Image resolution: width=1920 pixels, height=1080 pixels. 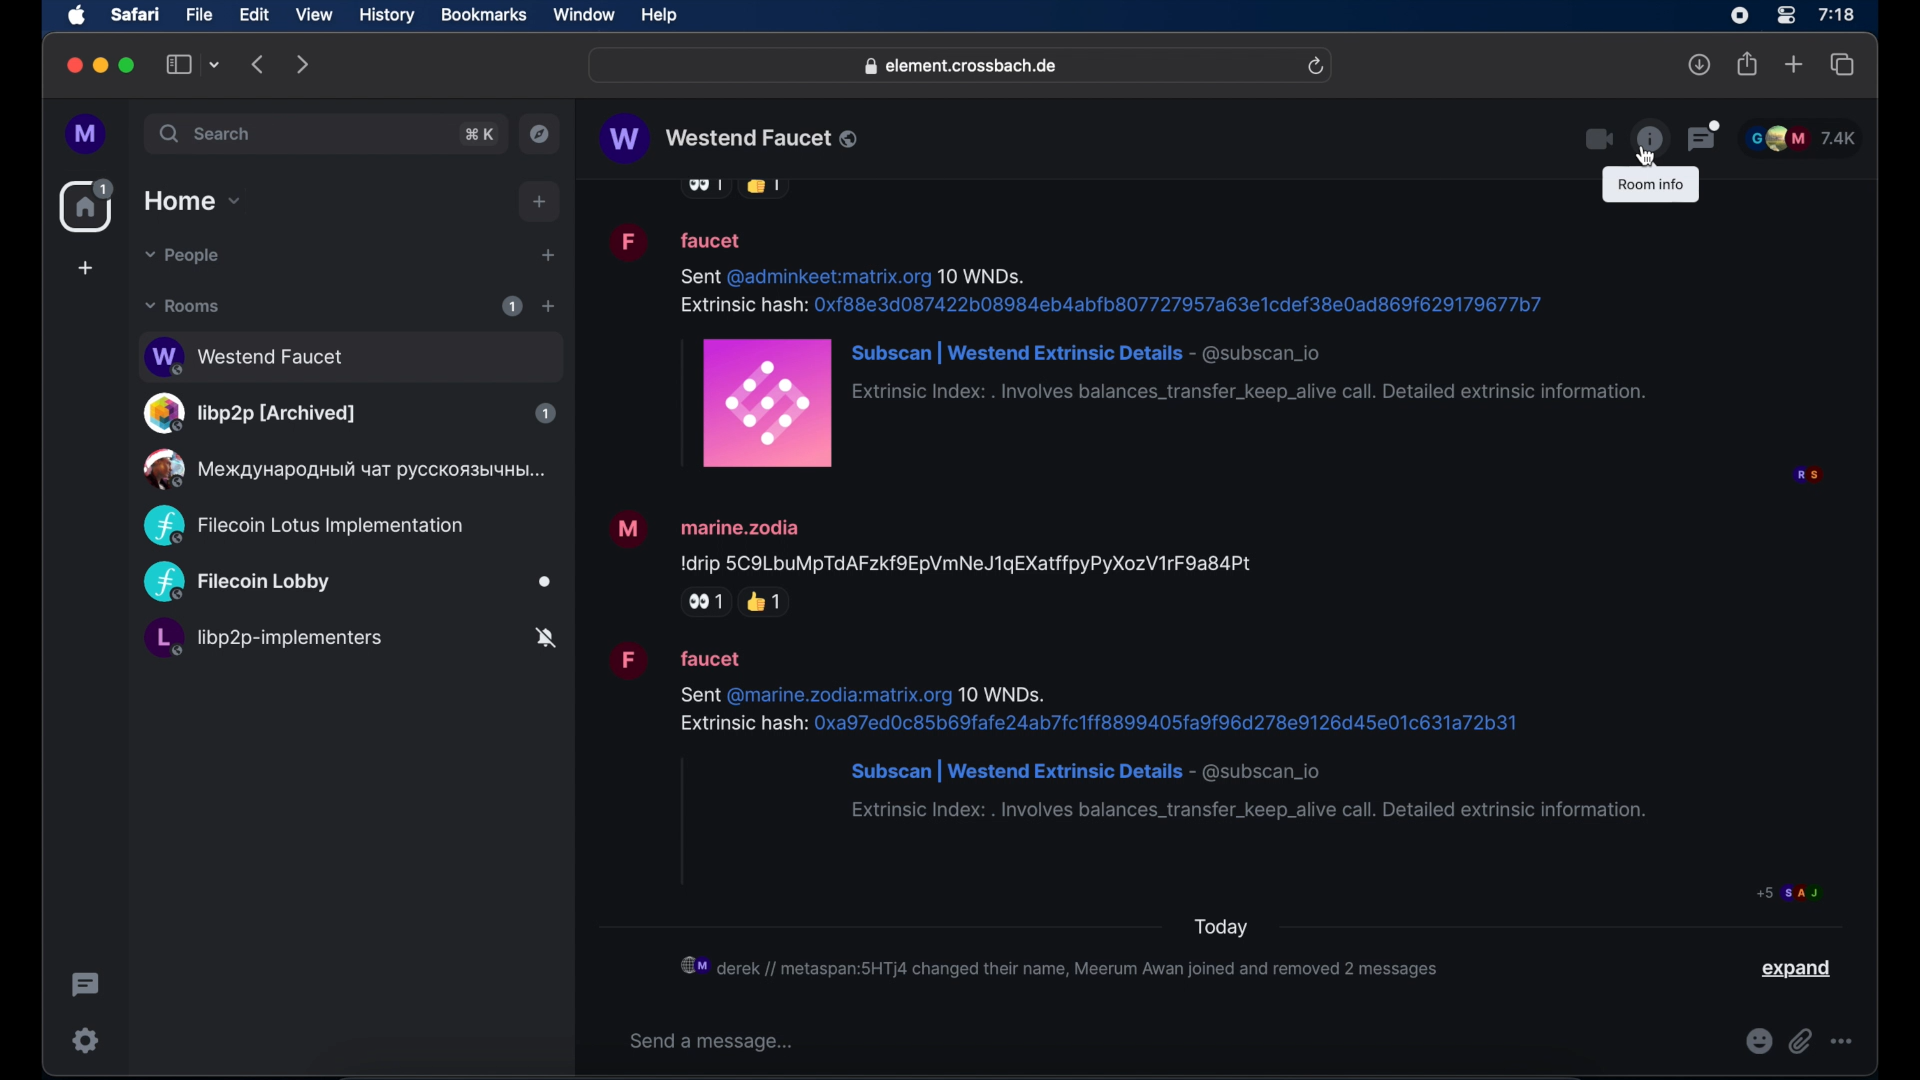 I want to click on add, so click(x=540, y=202).